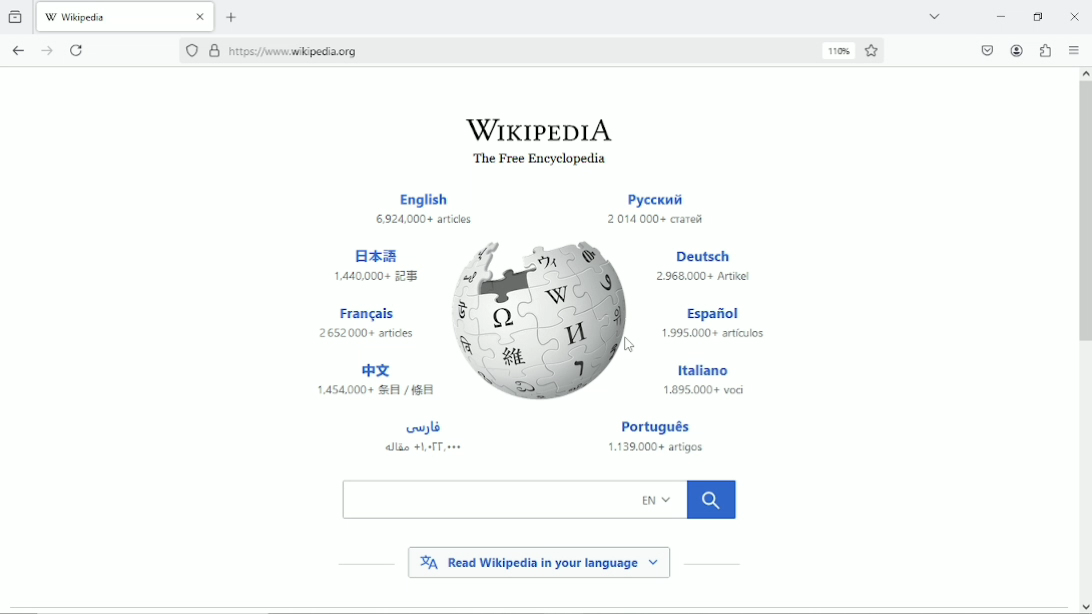  Describe the element at coordinates (423, 436) in the screenshot. I see `foreign language` at that location.